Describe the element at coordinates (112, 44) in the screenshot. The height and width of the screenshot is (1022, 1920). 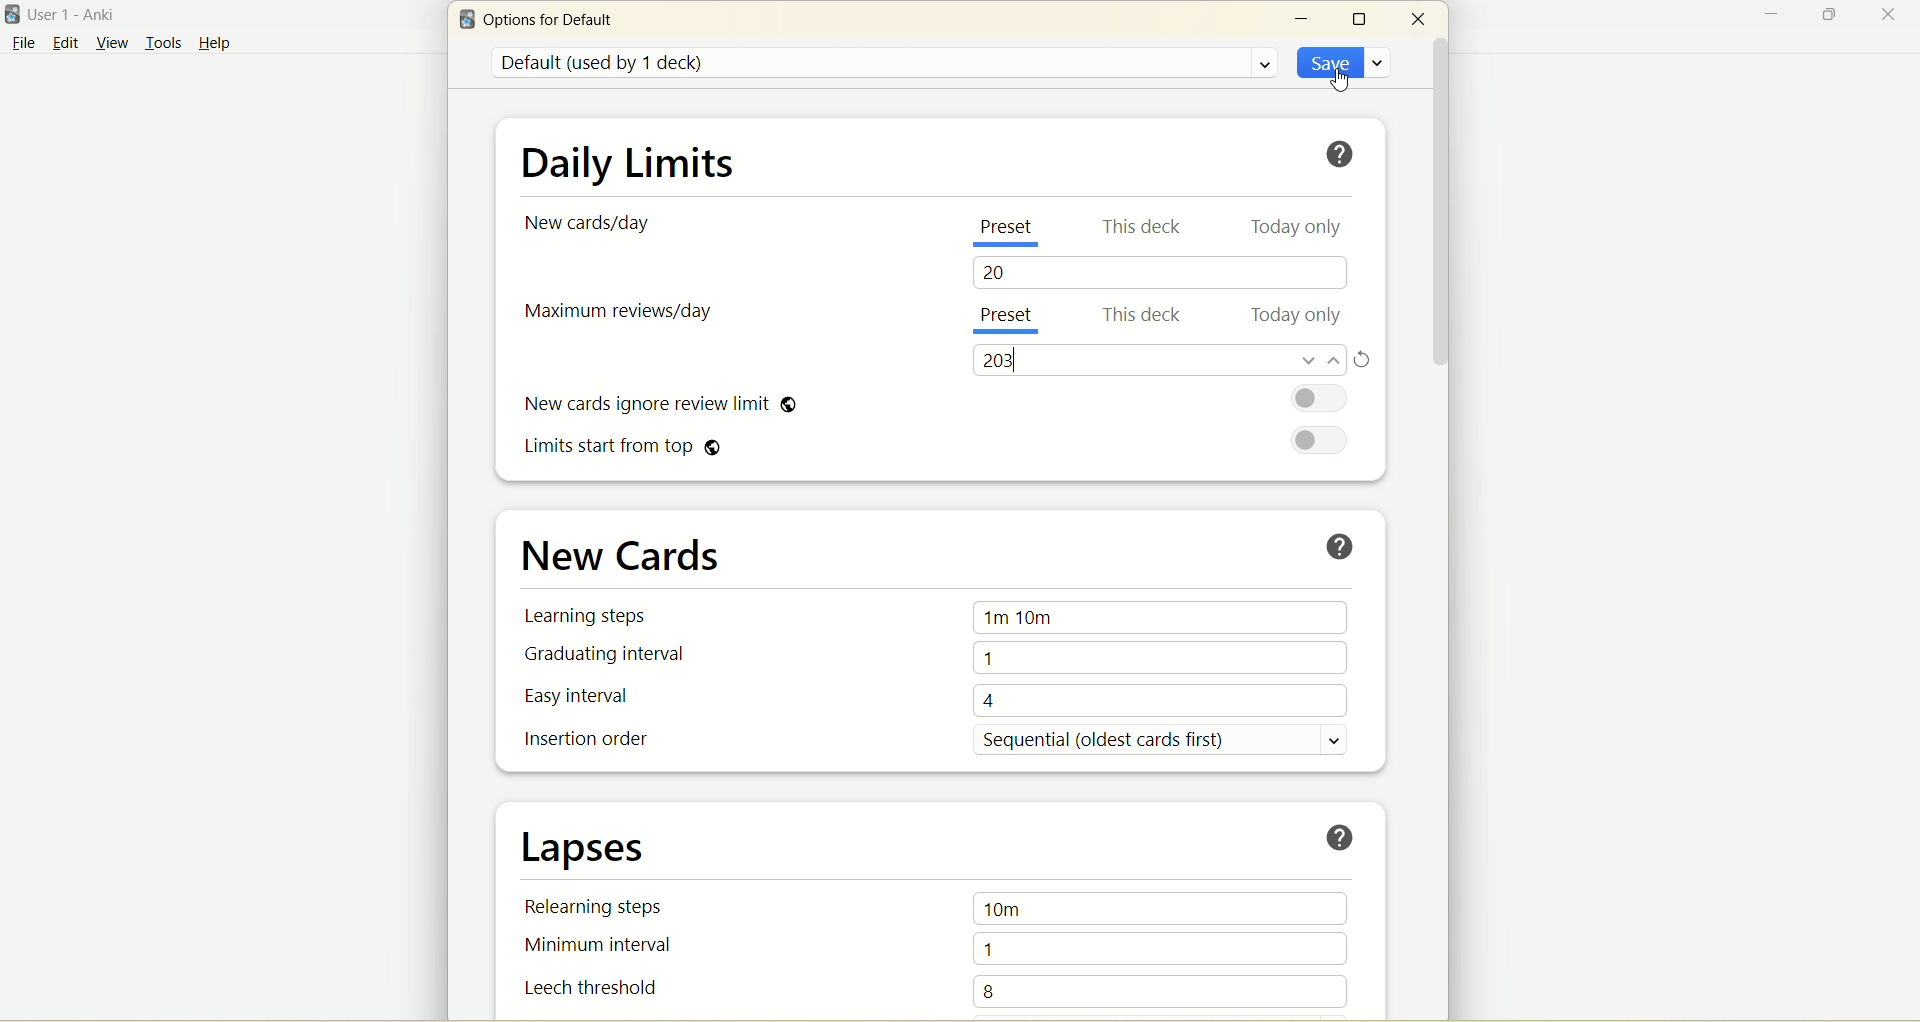
I see `view` at that location.